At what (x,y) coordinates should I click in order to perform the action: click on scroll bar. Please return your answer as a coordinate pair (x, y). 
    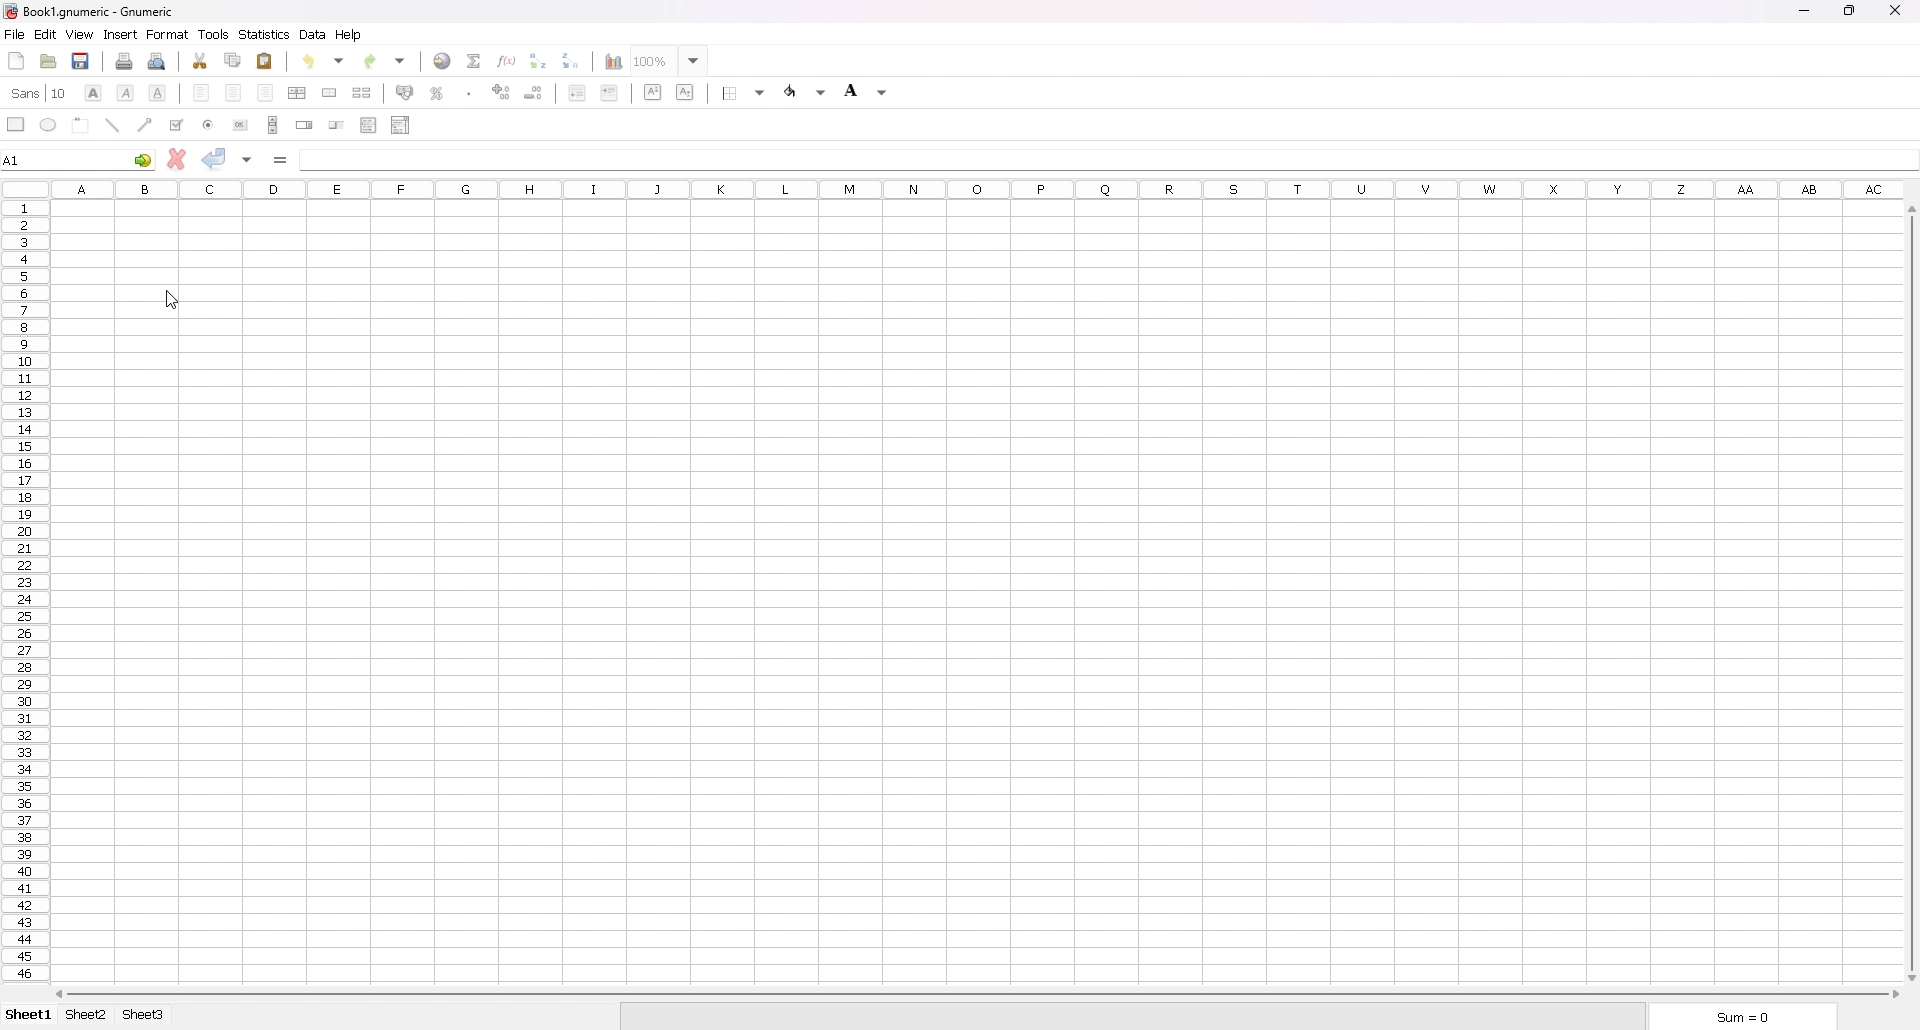
    Looking at the image, I should click on (1910, 594).